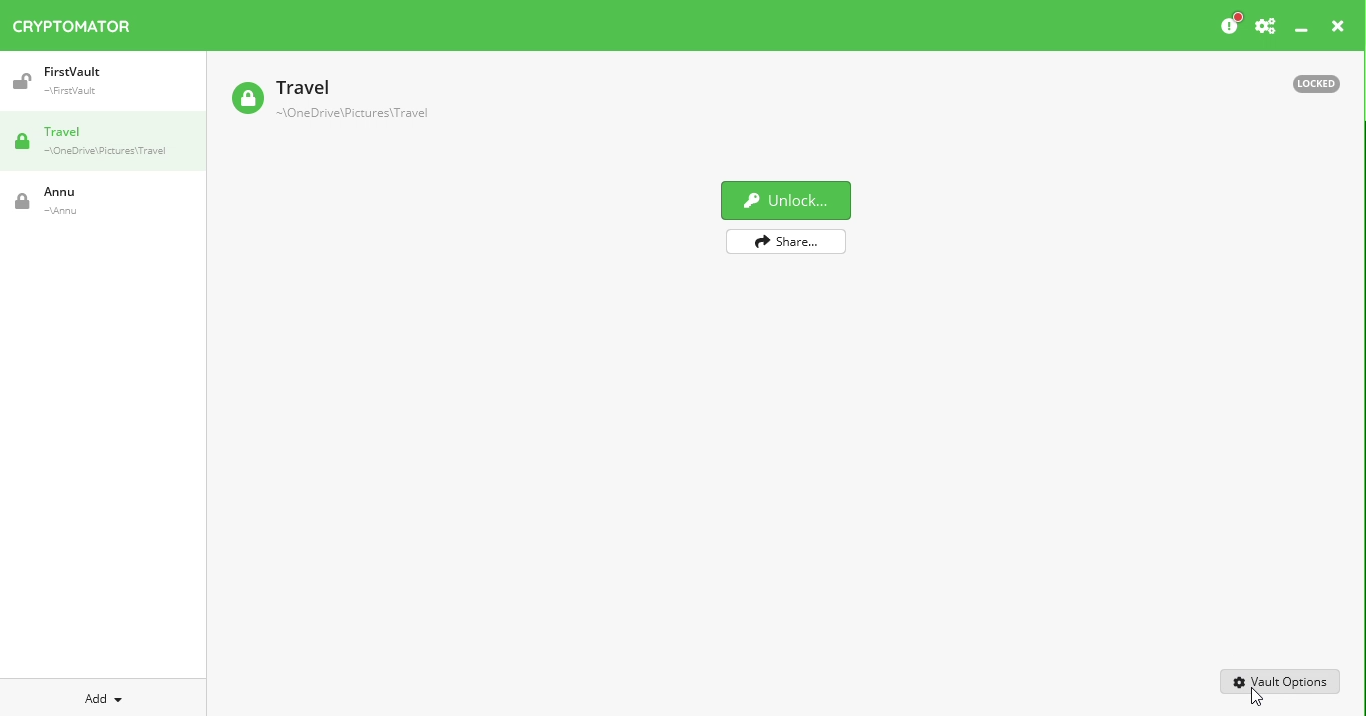 The height and width of the screenshot is (716, 1366). I want to click on Vault, so click(93, 81).